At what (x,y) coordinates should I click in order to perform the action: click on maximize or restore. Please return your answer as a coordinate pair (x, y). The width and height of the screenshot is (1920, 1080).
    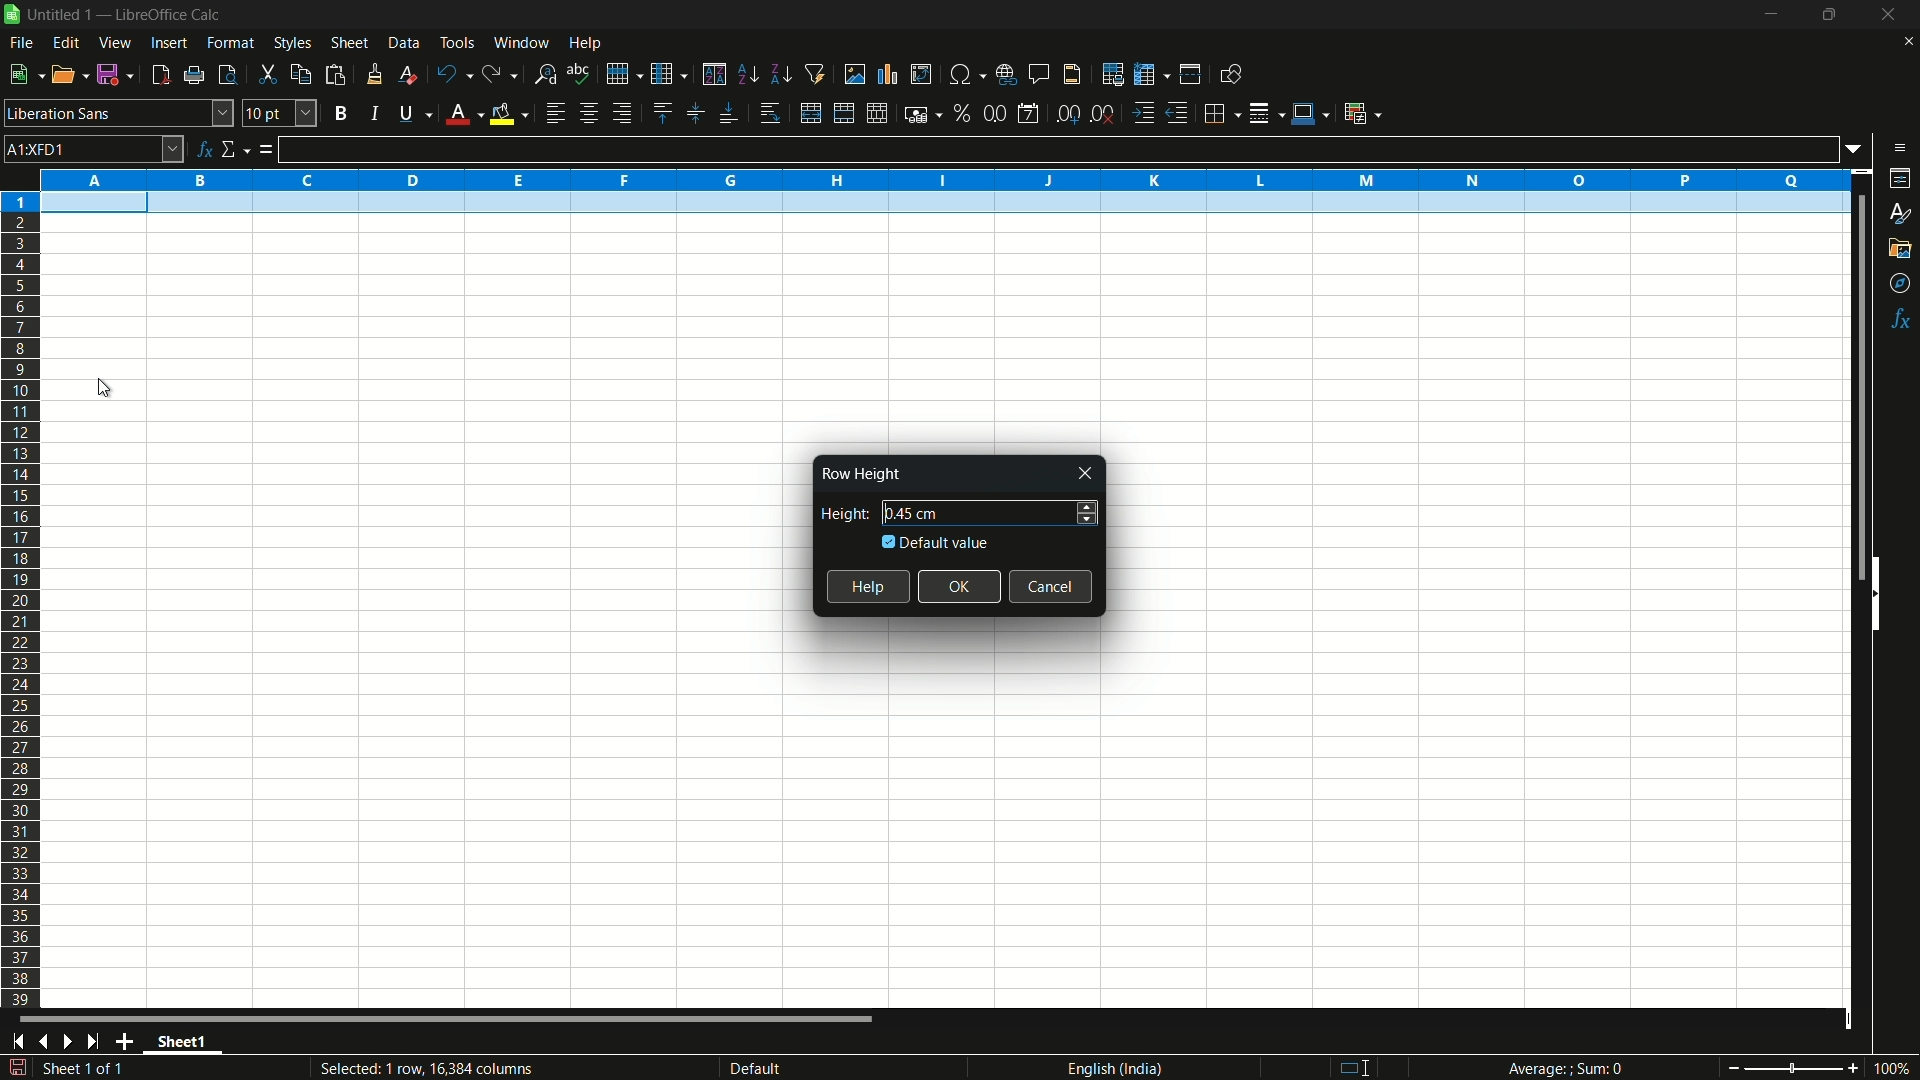
    Looking at the image, I should click on (1829, 15).